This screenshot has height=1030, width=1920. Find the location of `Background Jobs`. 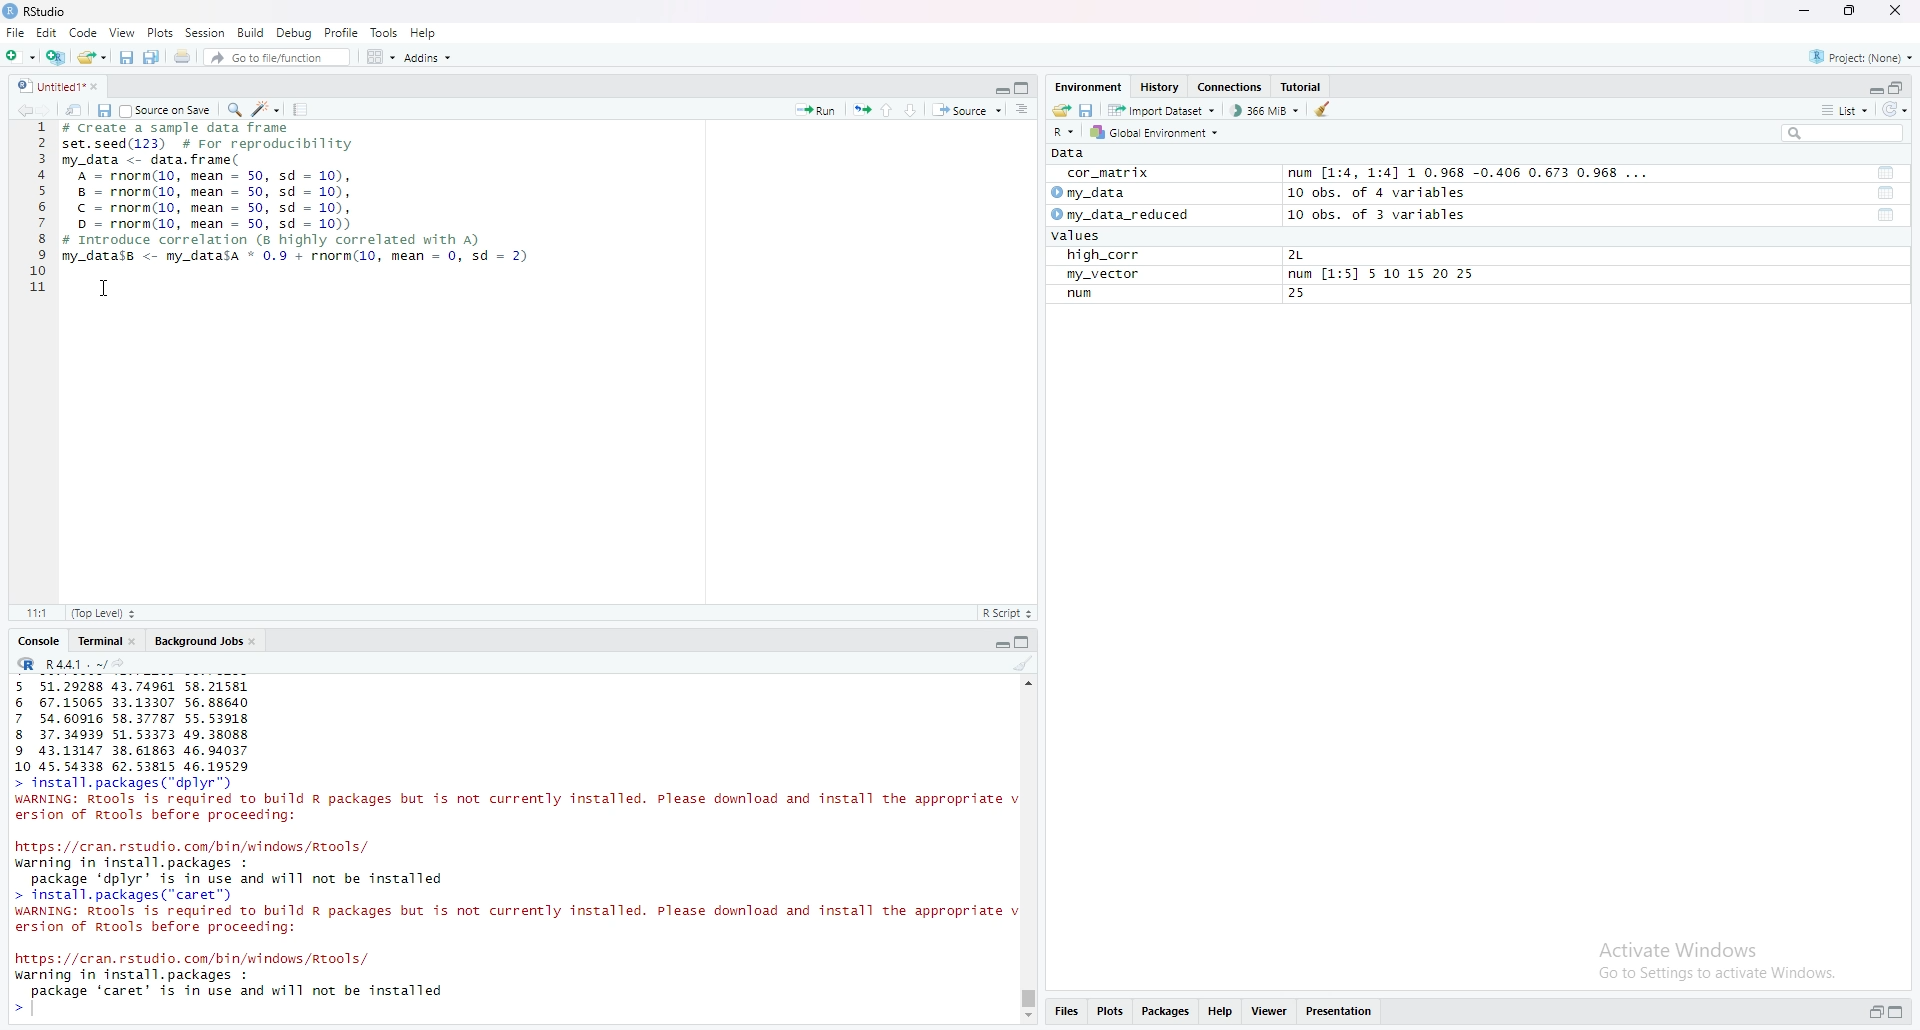

Background Jobs is located at coordinates (200, 642).